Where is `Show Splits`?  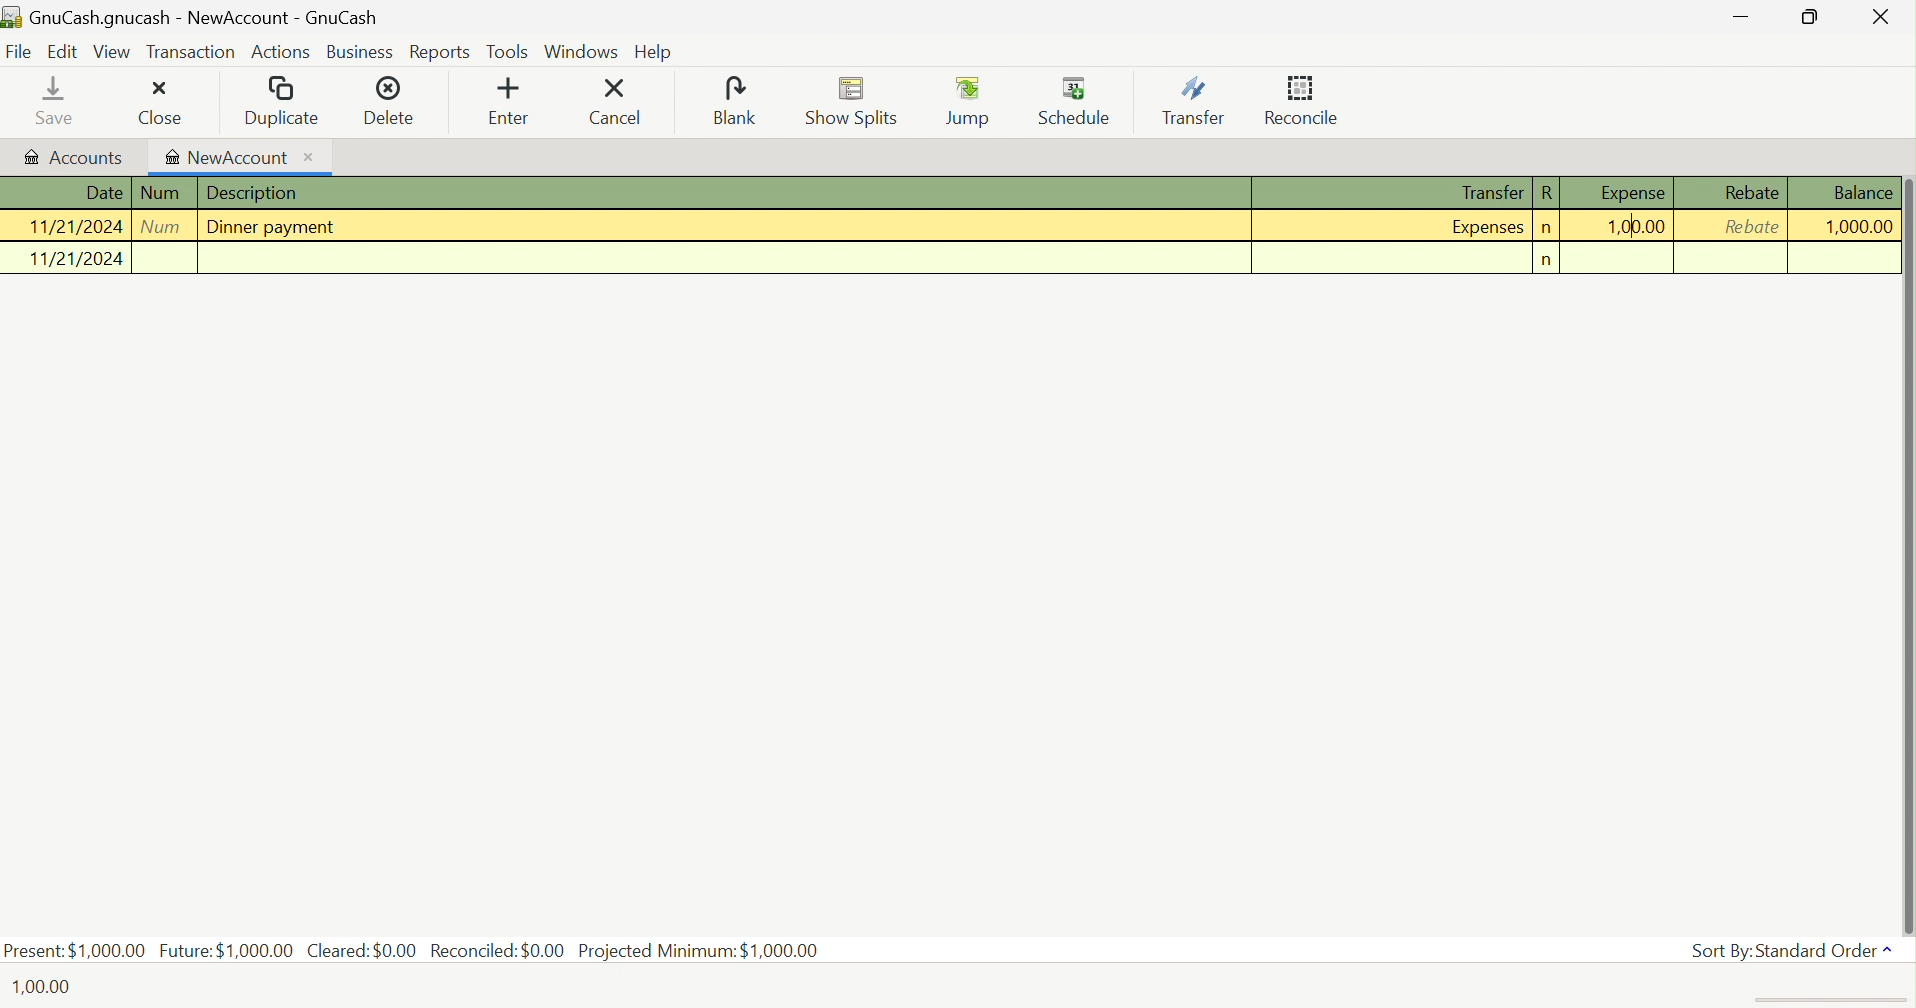
Show Splits is located at coordinates (853, 102).